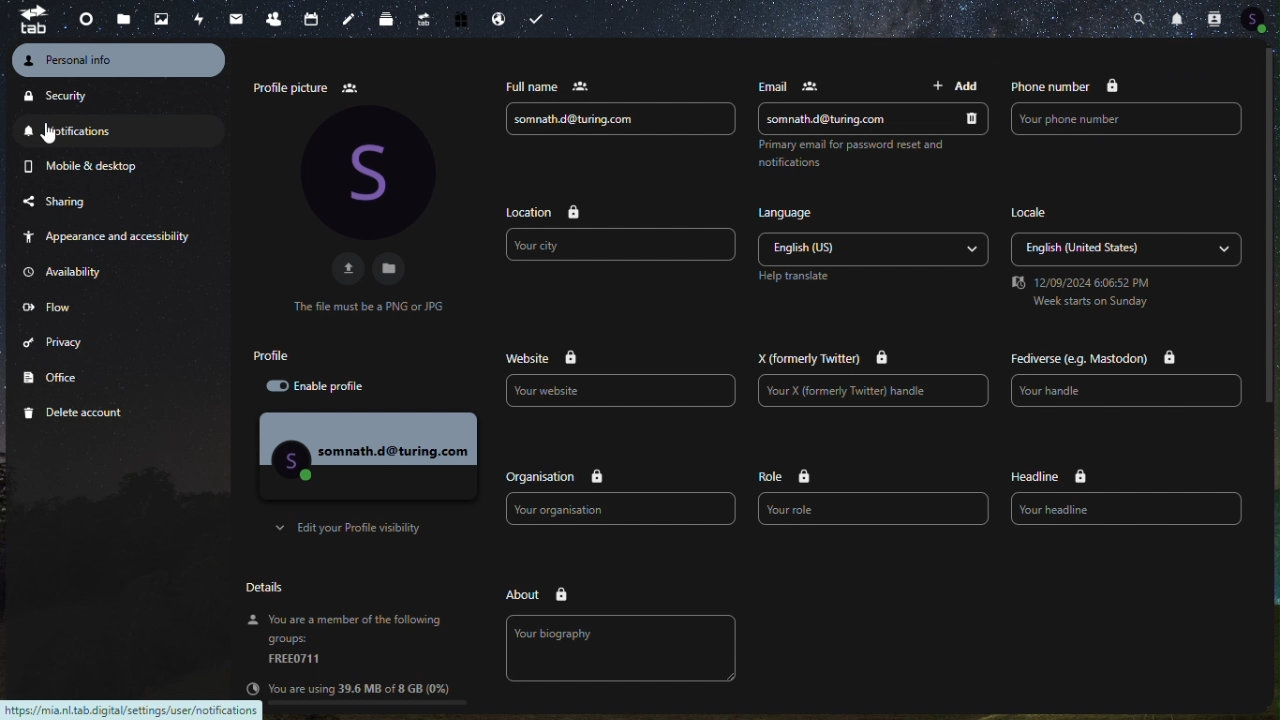 Image resolution: width=1280 pixels, height=720 pixels. I want to click on Your handle, so click(1131, 391).